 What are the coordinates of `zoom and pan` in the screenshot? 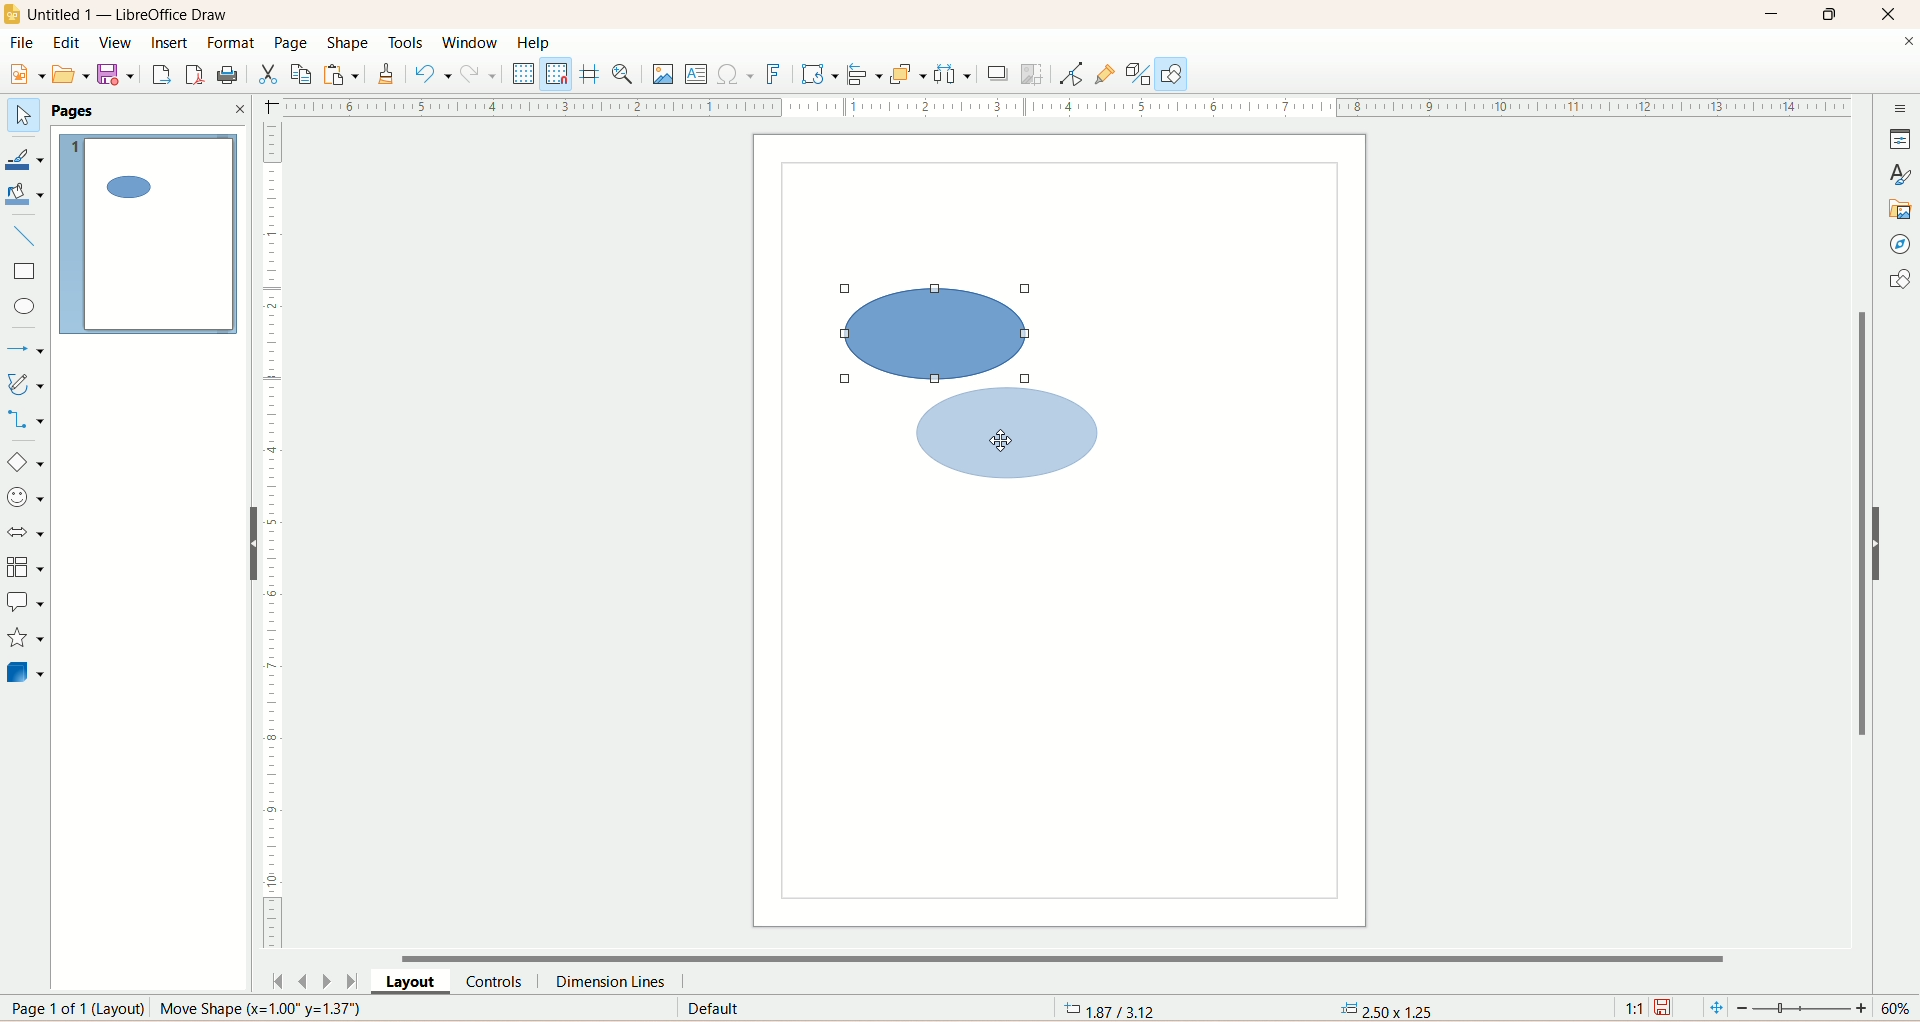 It's located at (627, 77).